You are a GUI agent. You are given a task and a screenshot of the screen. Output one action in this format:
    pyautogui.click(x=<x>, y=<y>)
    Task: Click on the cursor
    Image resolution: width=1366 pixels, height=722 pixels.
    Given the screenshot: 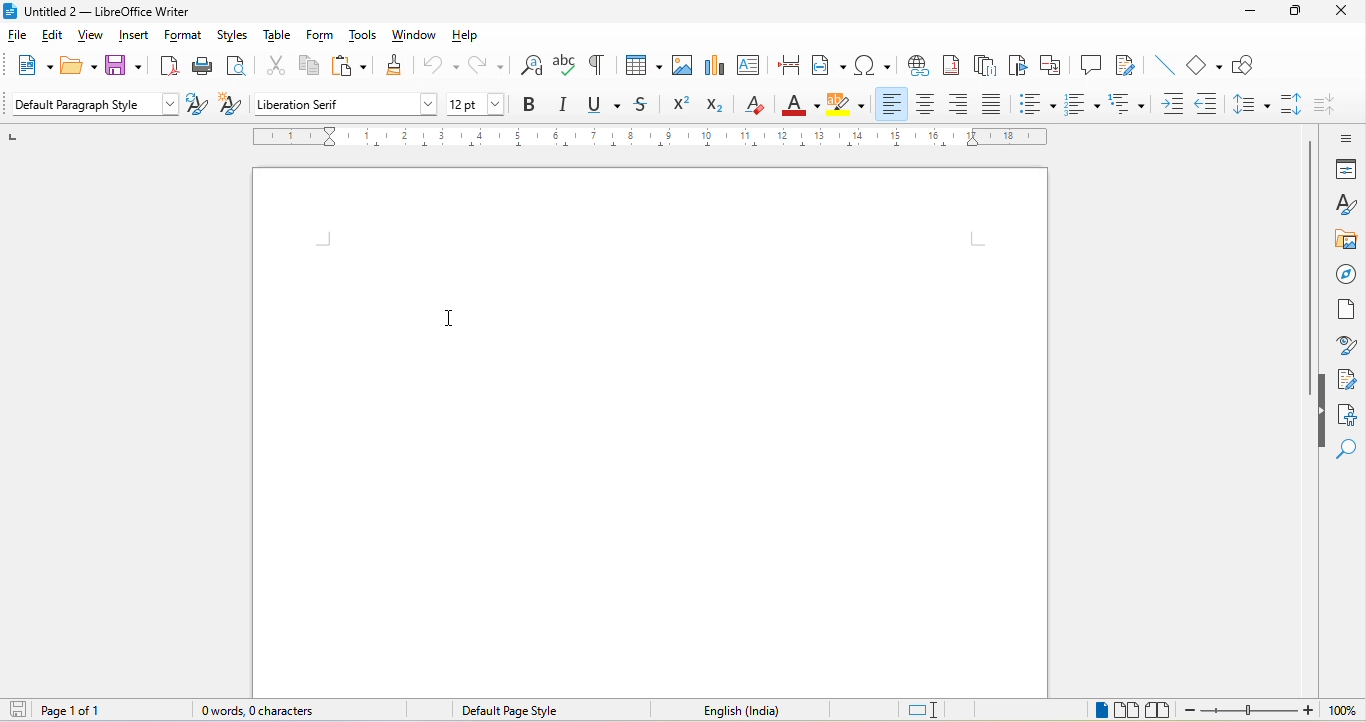 What is the action you would take?
    pyautogui.click(x=450, y=316)
    